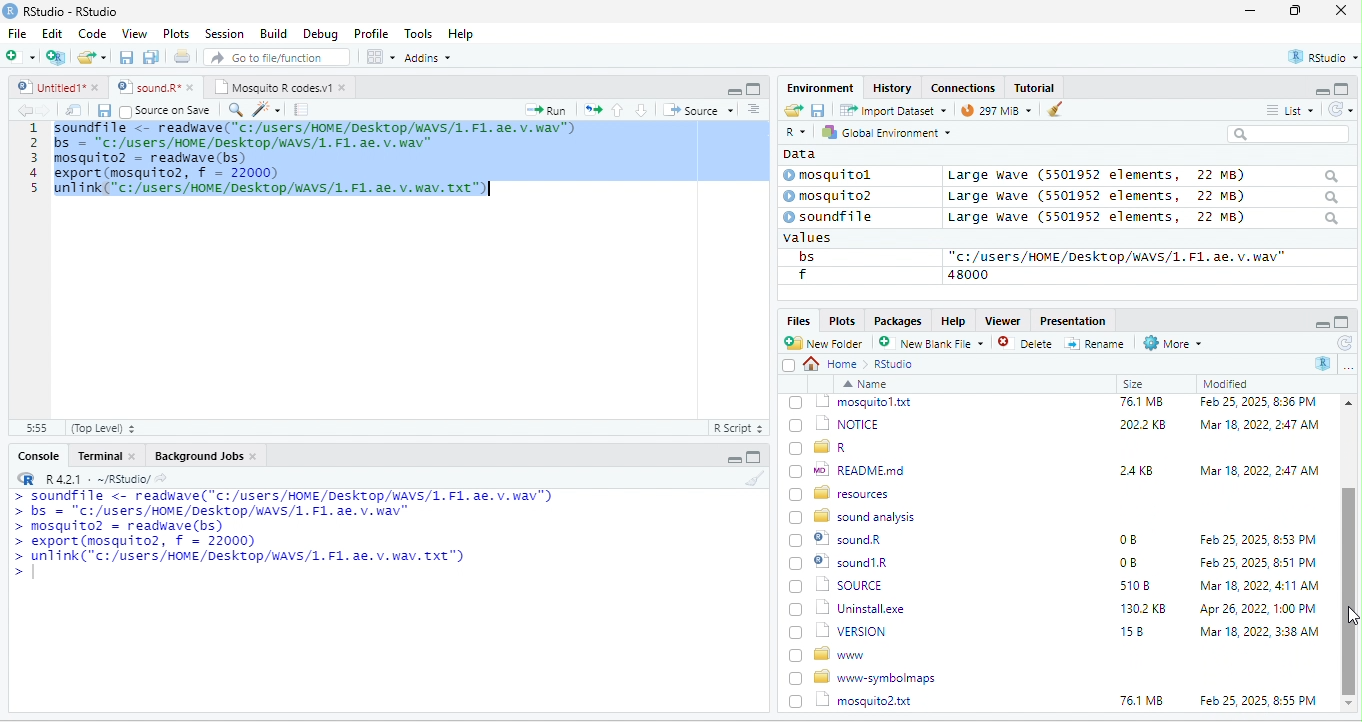 The image size is (1362, 722). What do you see at coordinates (1258, 681) in the screenshot?
I see `Mar 18, 2022, 4:11 AM` at bounding box center [1258, 681].